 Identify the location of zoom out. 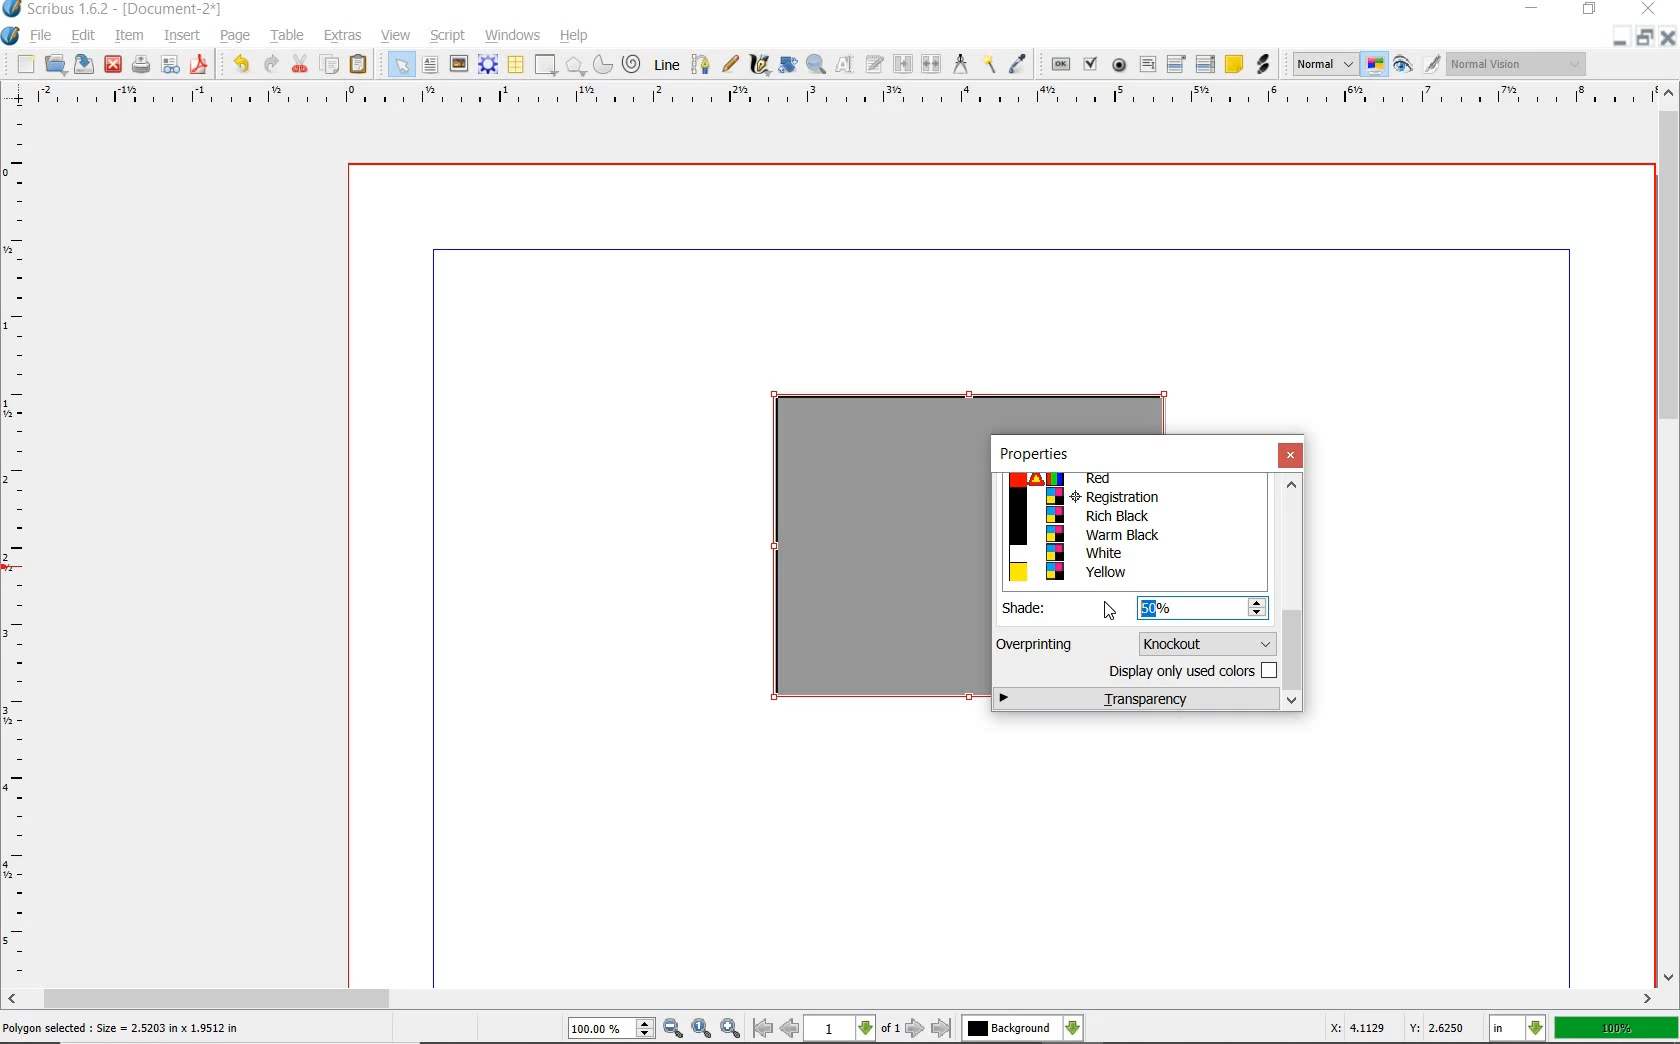
(674, 1028).